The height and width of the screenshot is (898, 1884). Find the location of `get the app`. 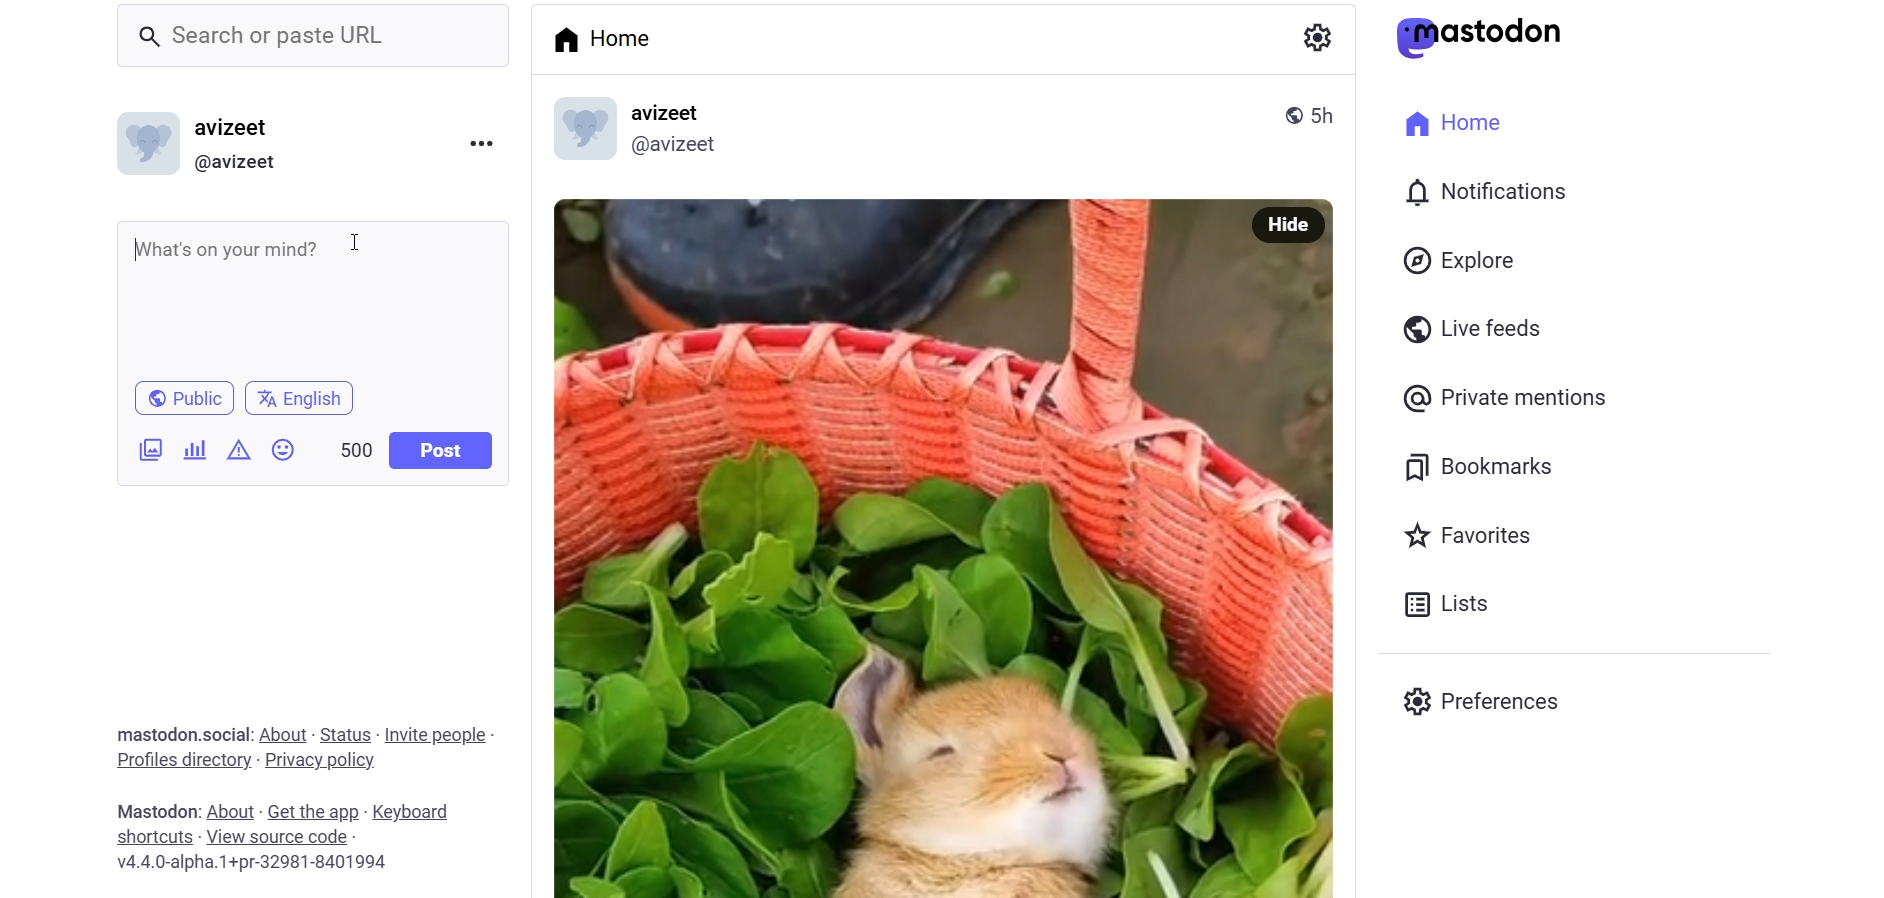

get the app is located at coordinates (313, 812).